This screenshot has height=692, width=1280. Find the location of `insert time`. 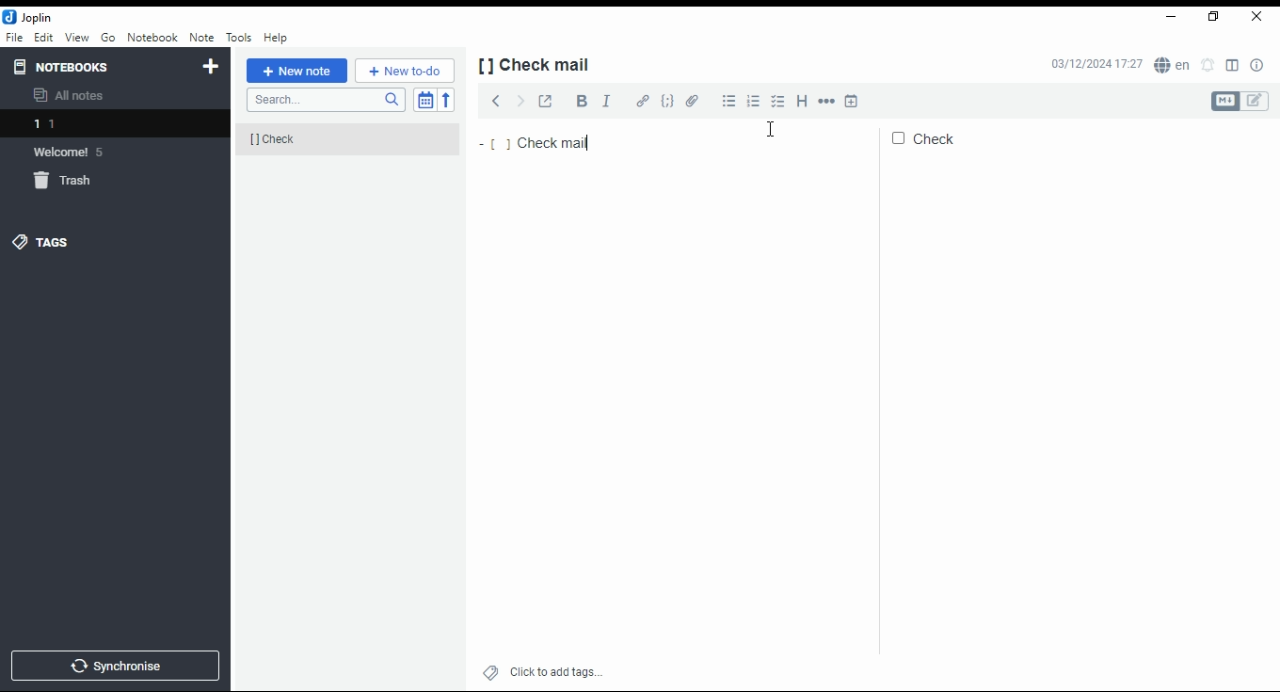

insert time is located at coordinates (852, 101).